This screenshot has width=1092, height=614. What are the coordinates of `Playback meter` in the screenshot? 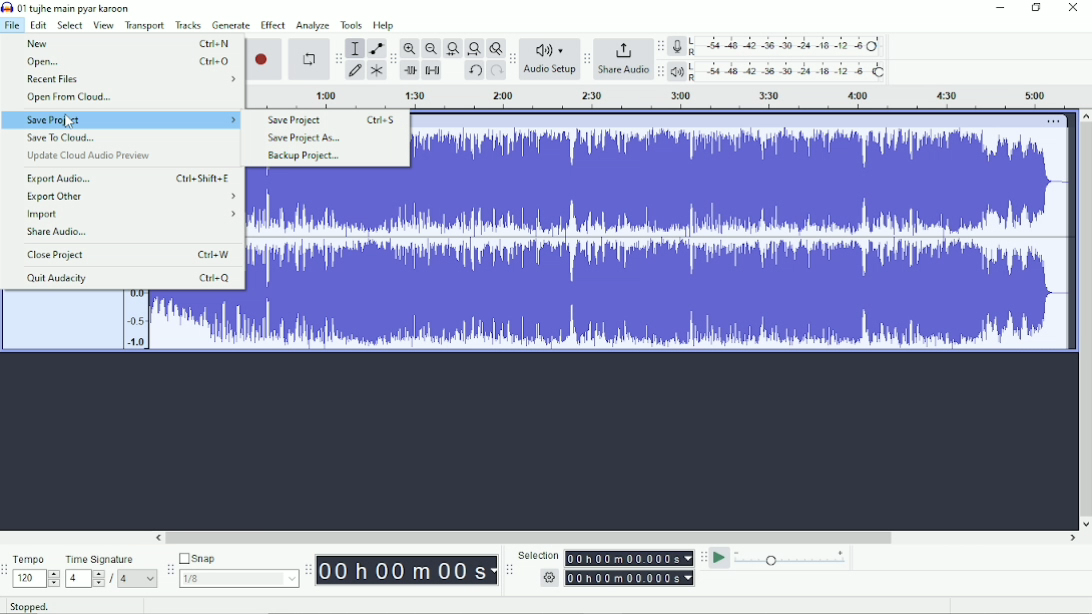 It's located at (781, 72).